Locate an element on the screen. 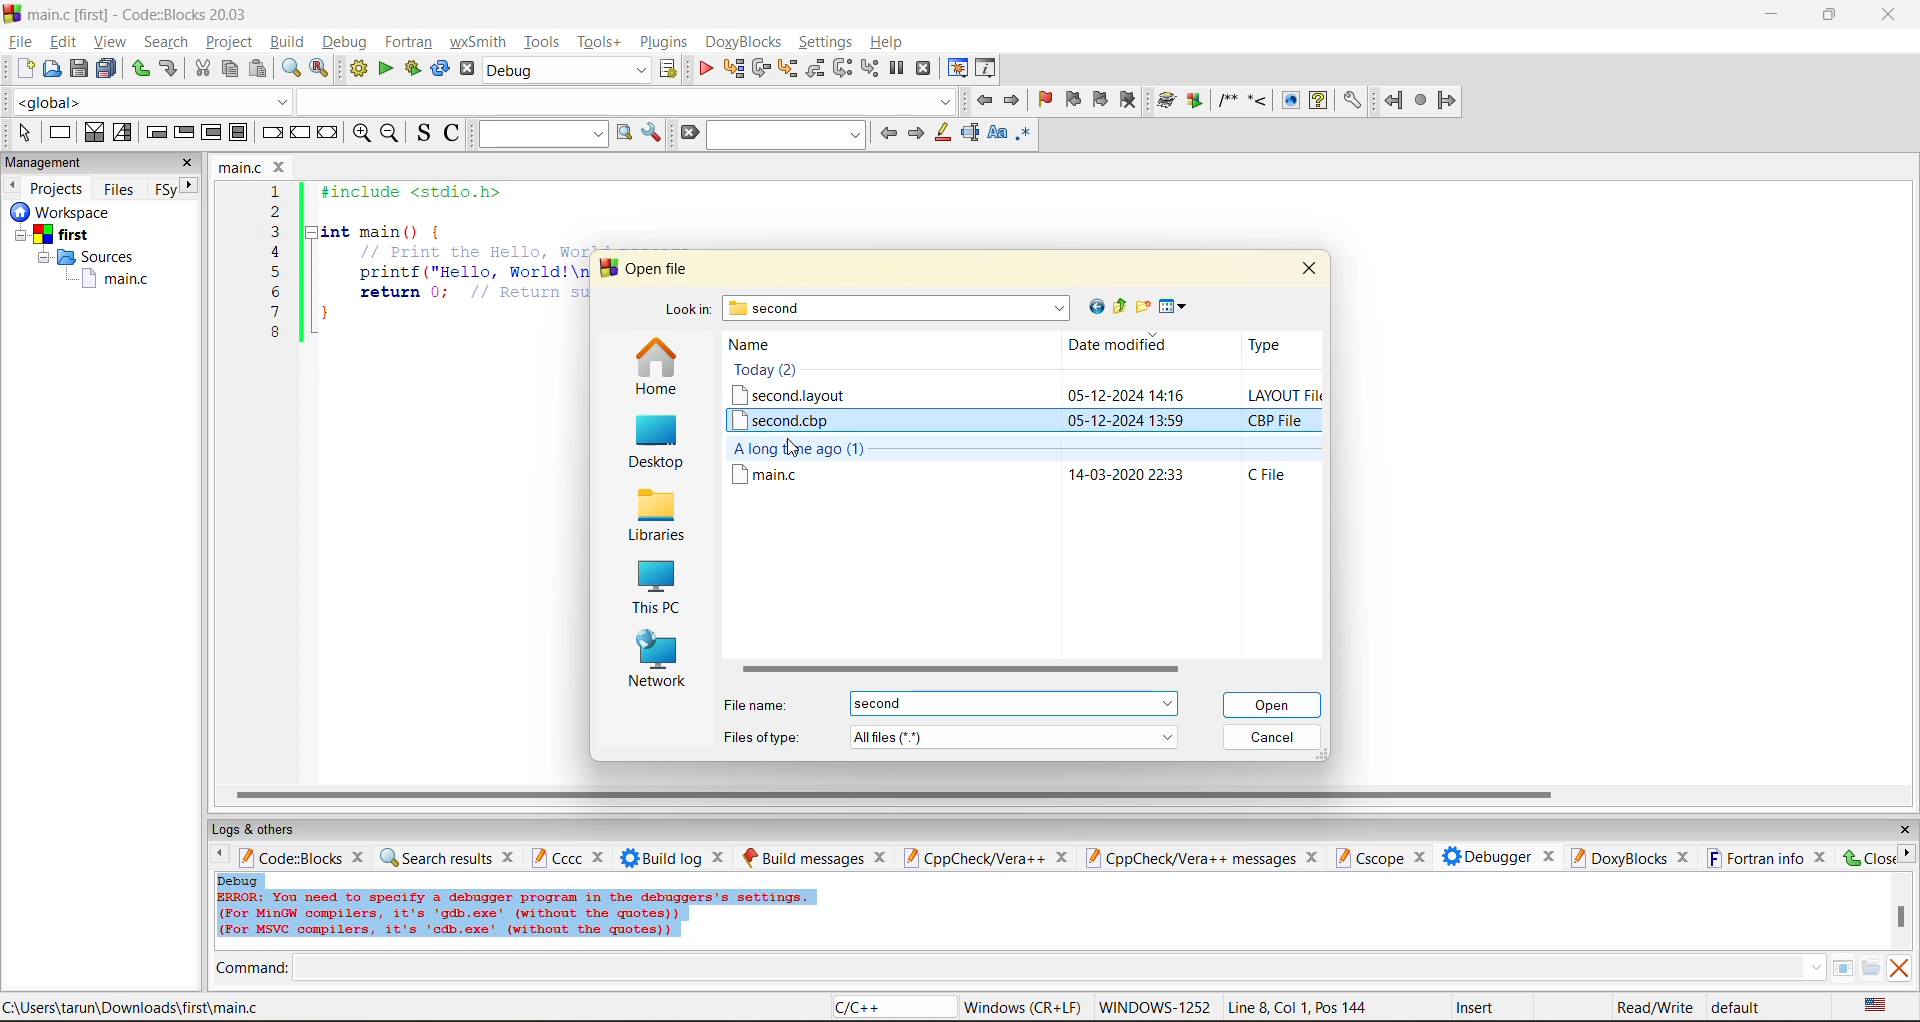 The height and width of the screenshot is (1022, 1920). highlight is located at coordinates (941, 134).